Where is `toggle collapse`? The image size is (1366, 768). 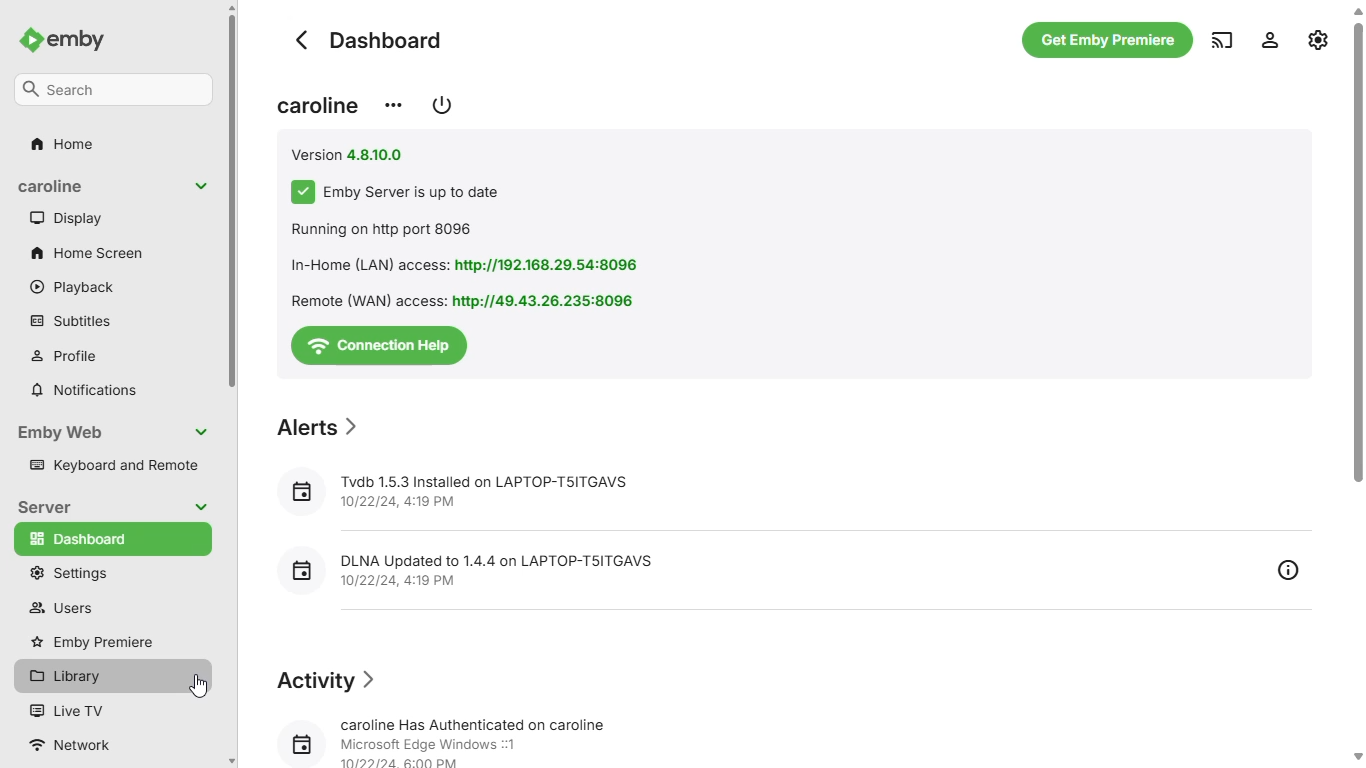
toggle collapse is located at coordinates (201, 186).